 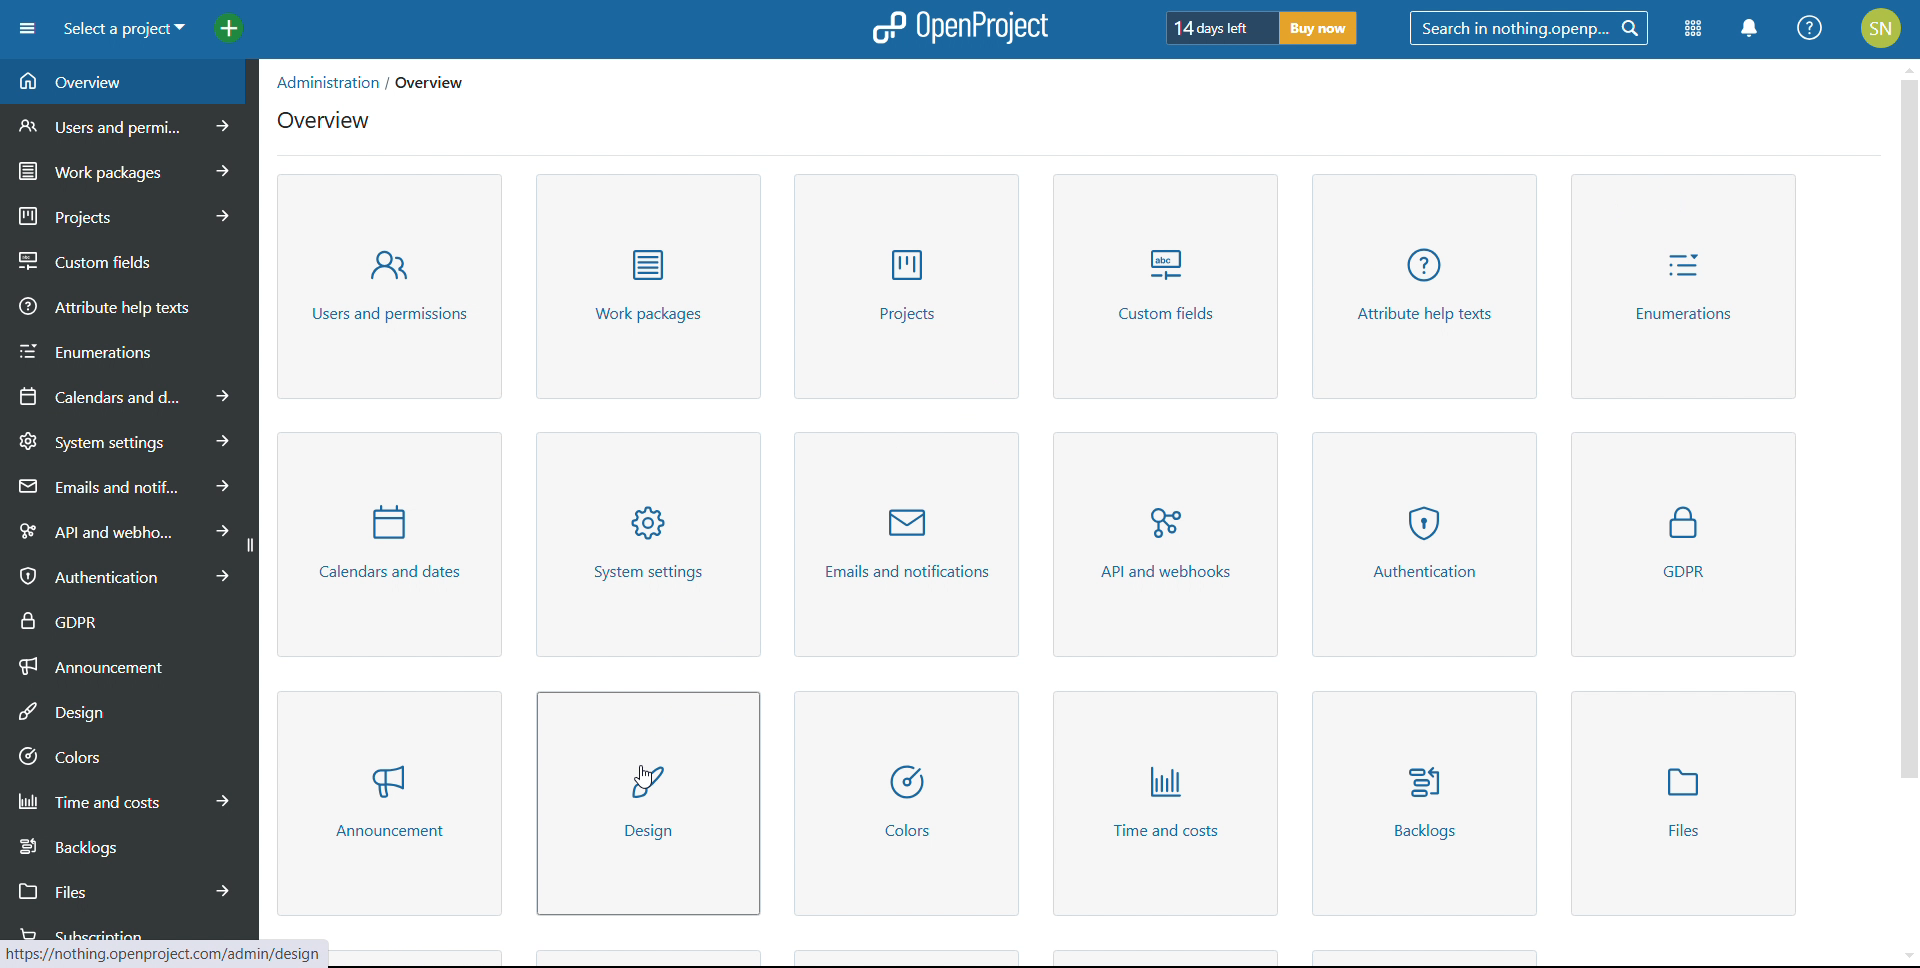 What do you see at coordinates (128, 754) in the screenshot?
I see `colors` at bounding box center [128, 754].